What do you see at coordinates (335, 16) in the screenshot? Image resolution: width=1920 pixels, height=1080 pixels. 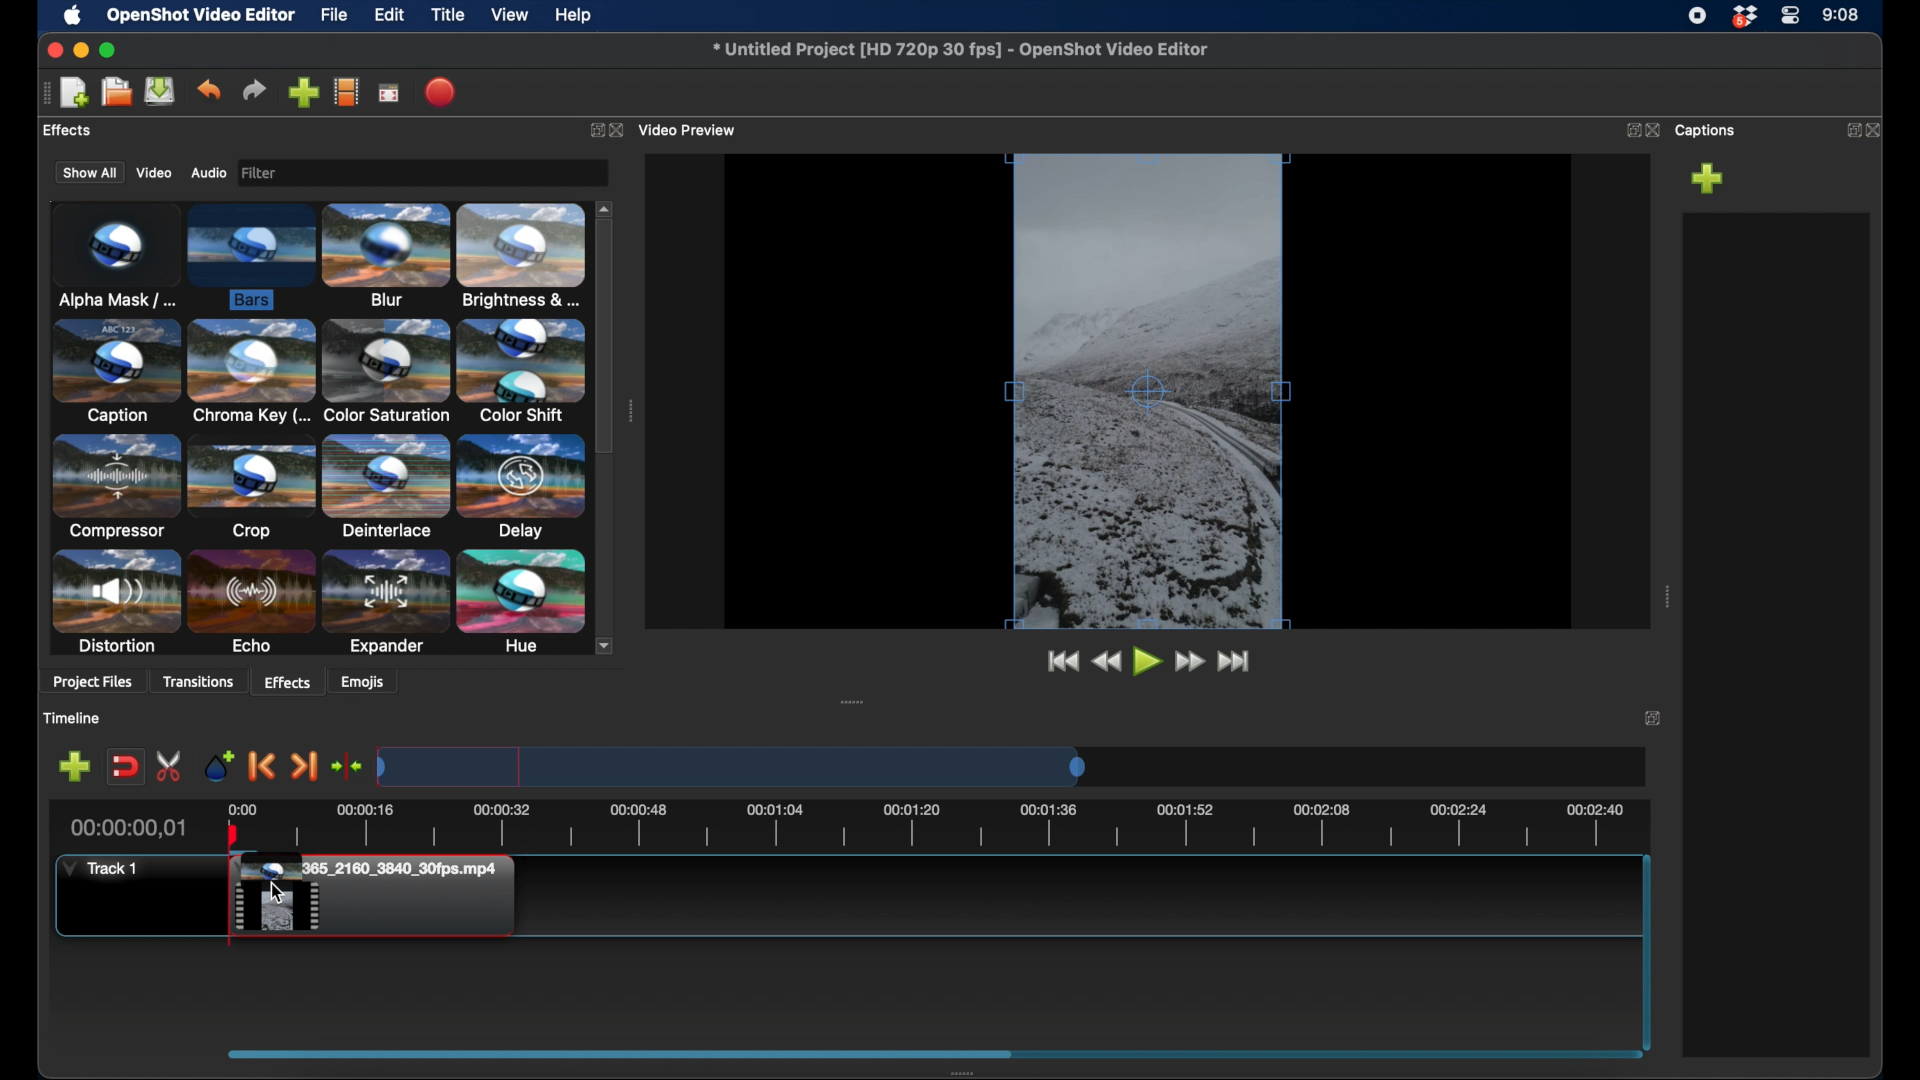 I see `file` at bounding box center [335, 16].